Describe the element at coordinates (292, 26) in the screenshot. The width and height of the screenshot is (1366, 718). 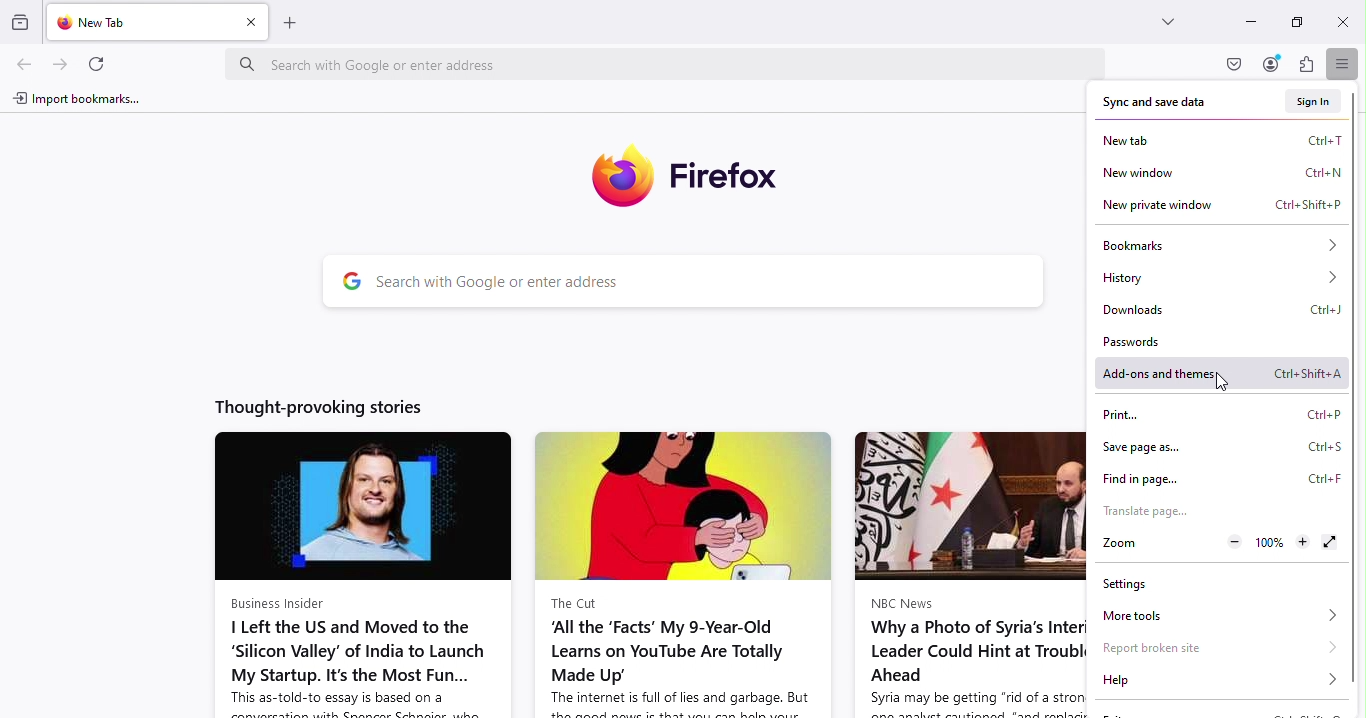
I see `Open a new tab` at that location.